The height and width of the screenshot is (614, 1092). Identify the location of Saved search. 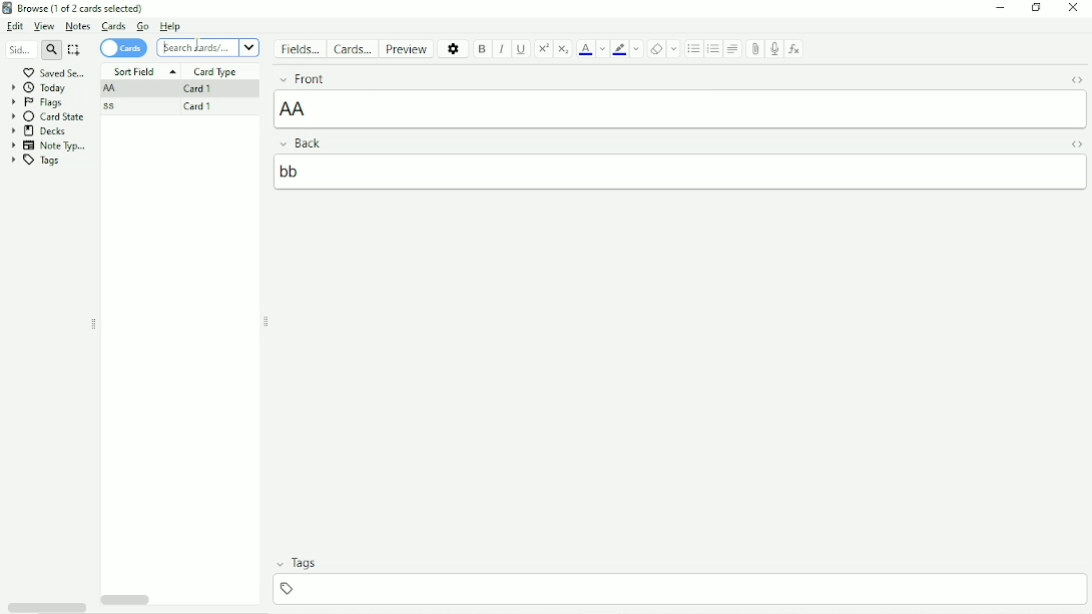
(54, 71).